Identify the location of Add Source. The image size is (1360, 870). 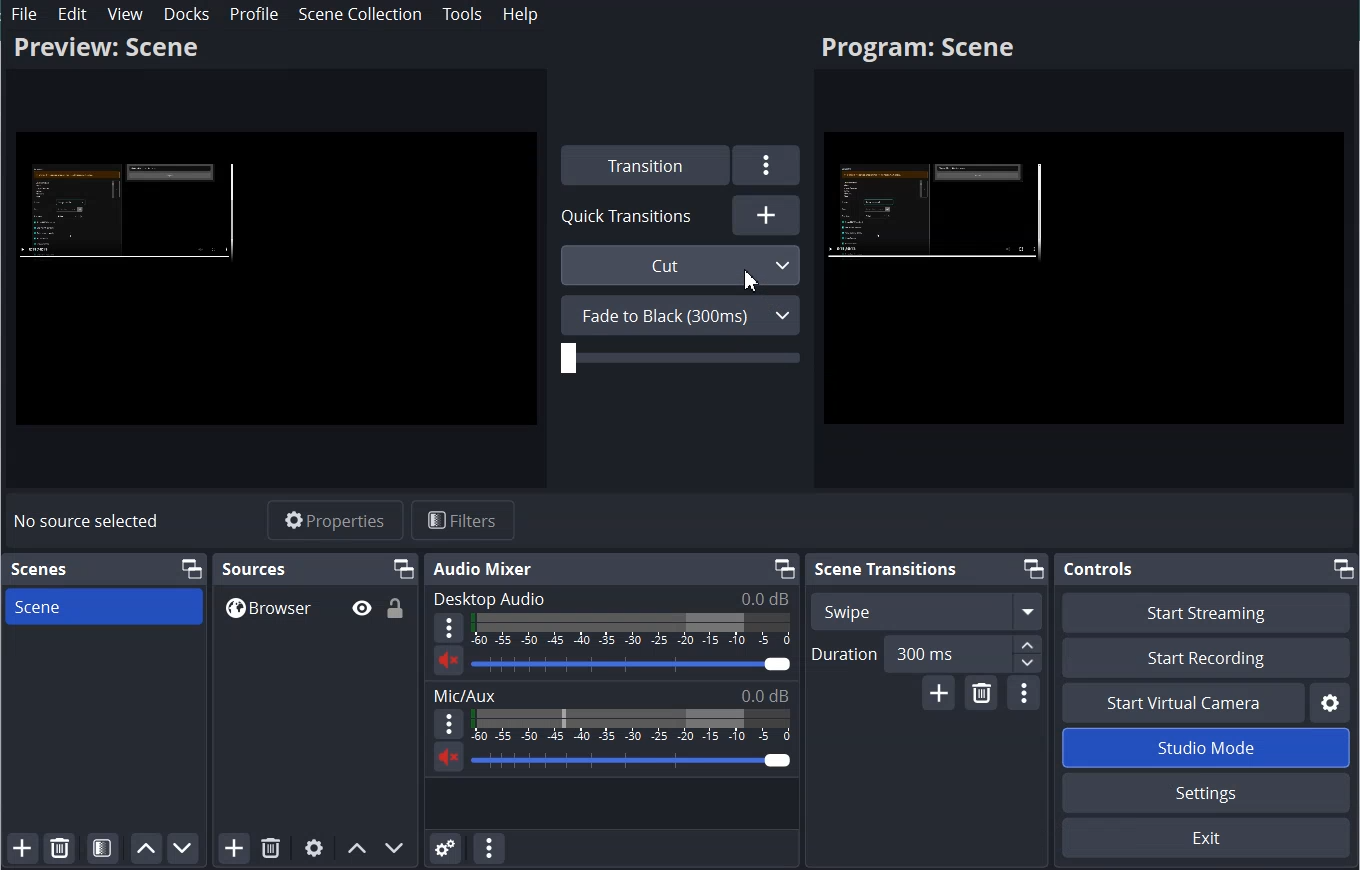
(233, 848).